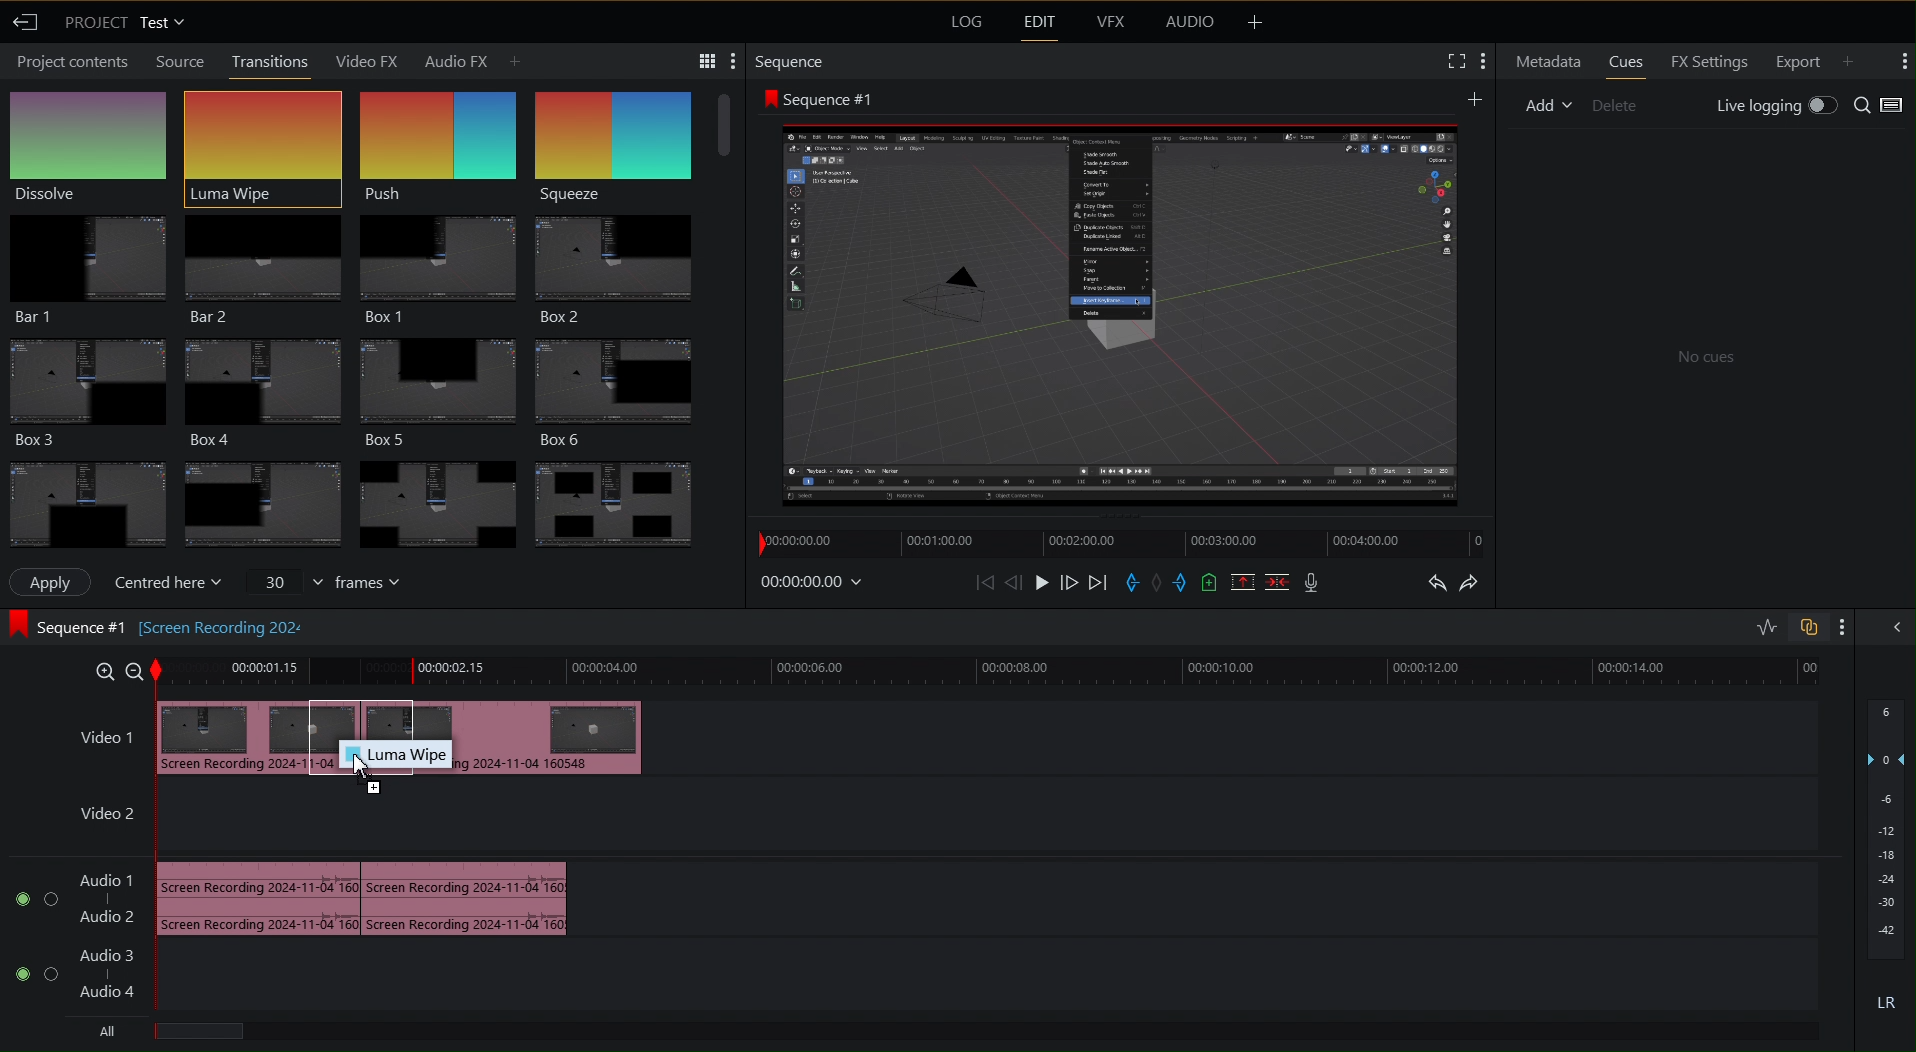 This screenshot has width=1916, height=1052. What do you see at coordinates (1069, 583) in the screenshot?
I see `Move Forward` at bounding box center [1069, 583].